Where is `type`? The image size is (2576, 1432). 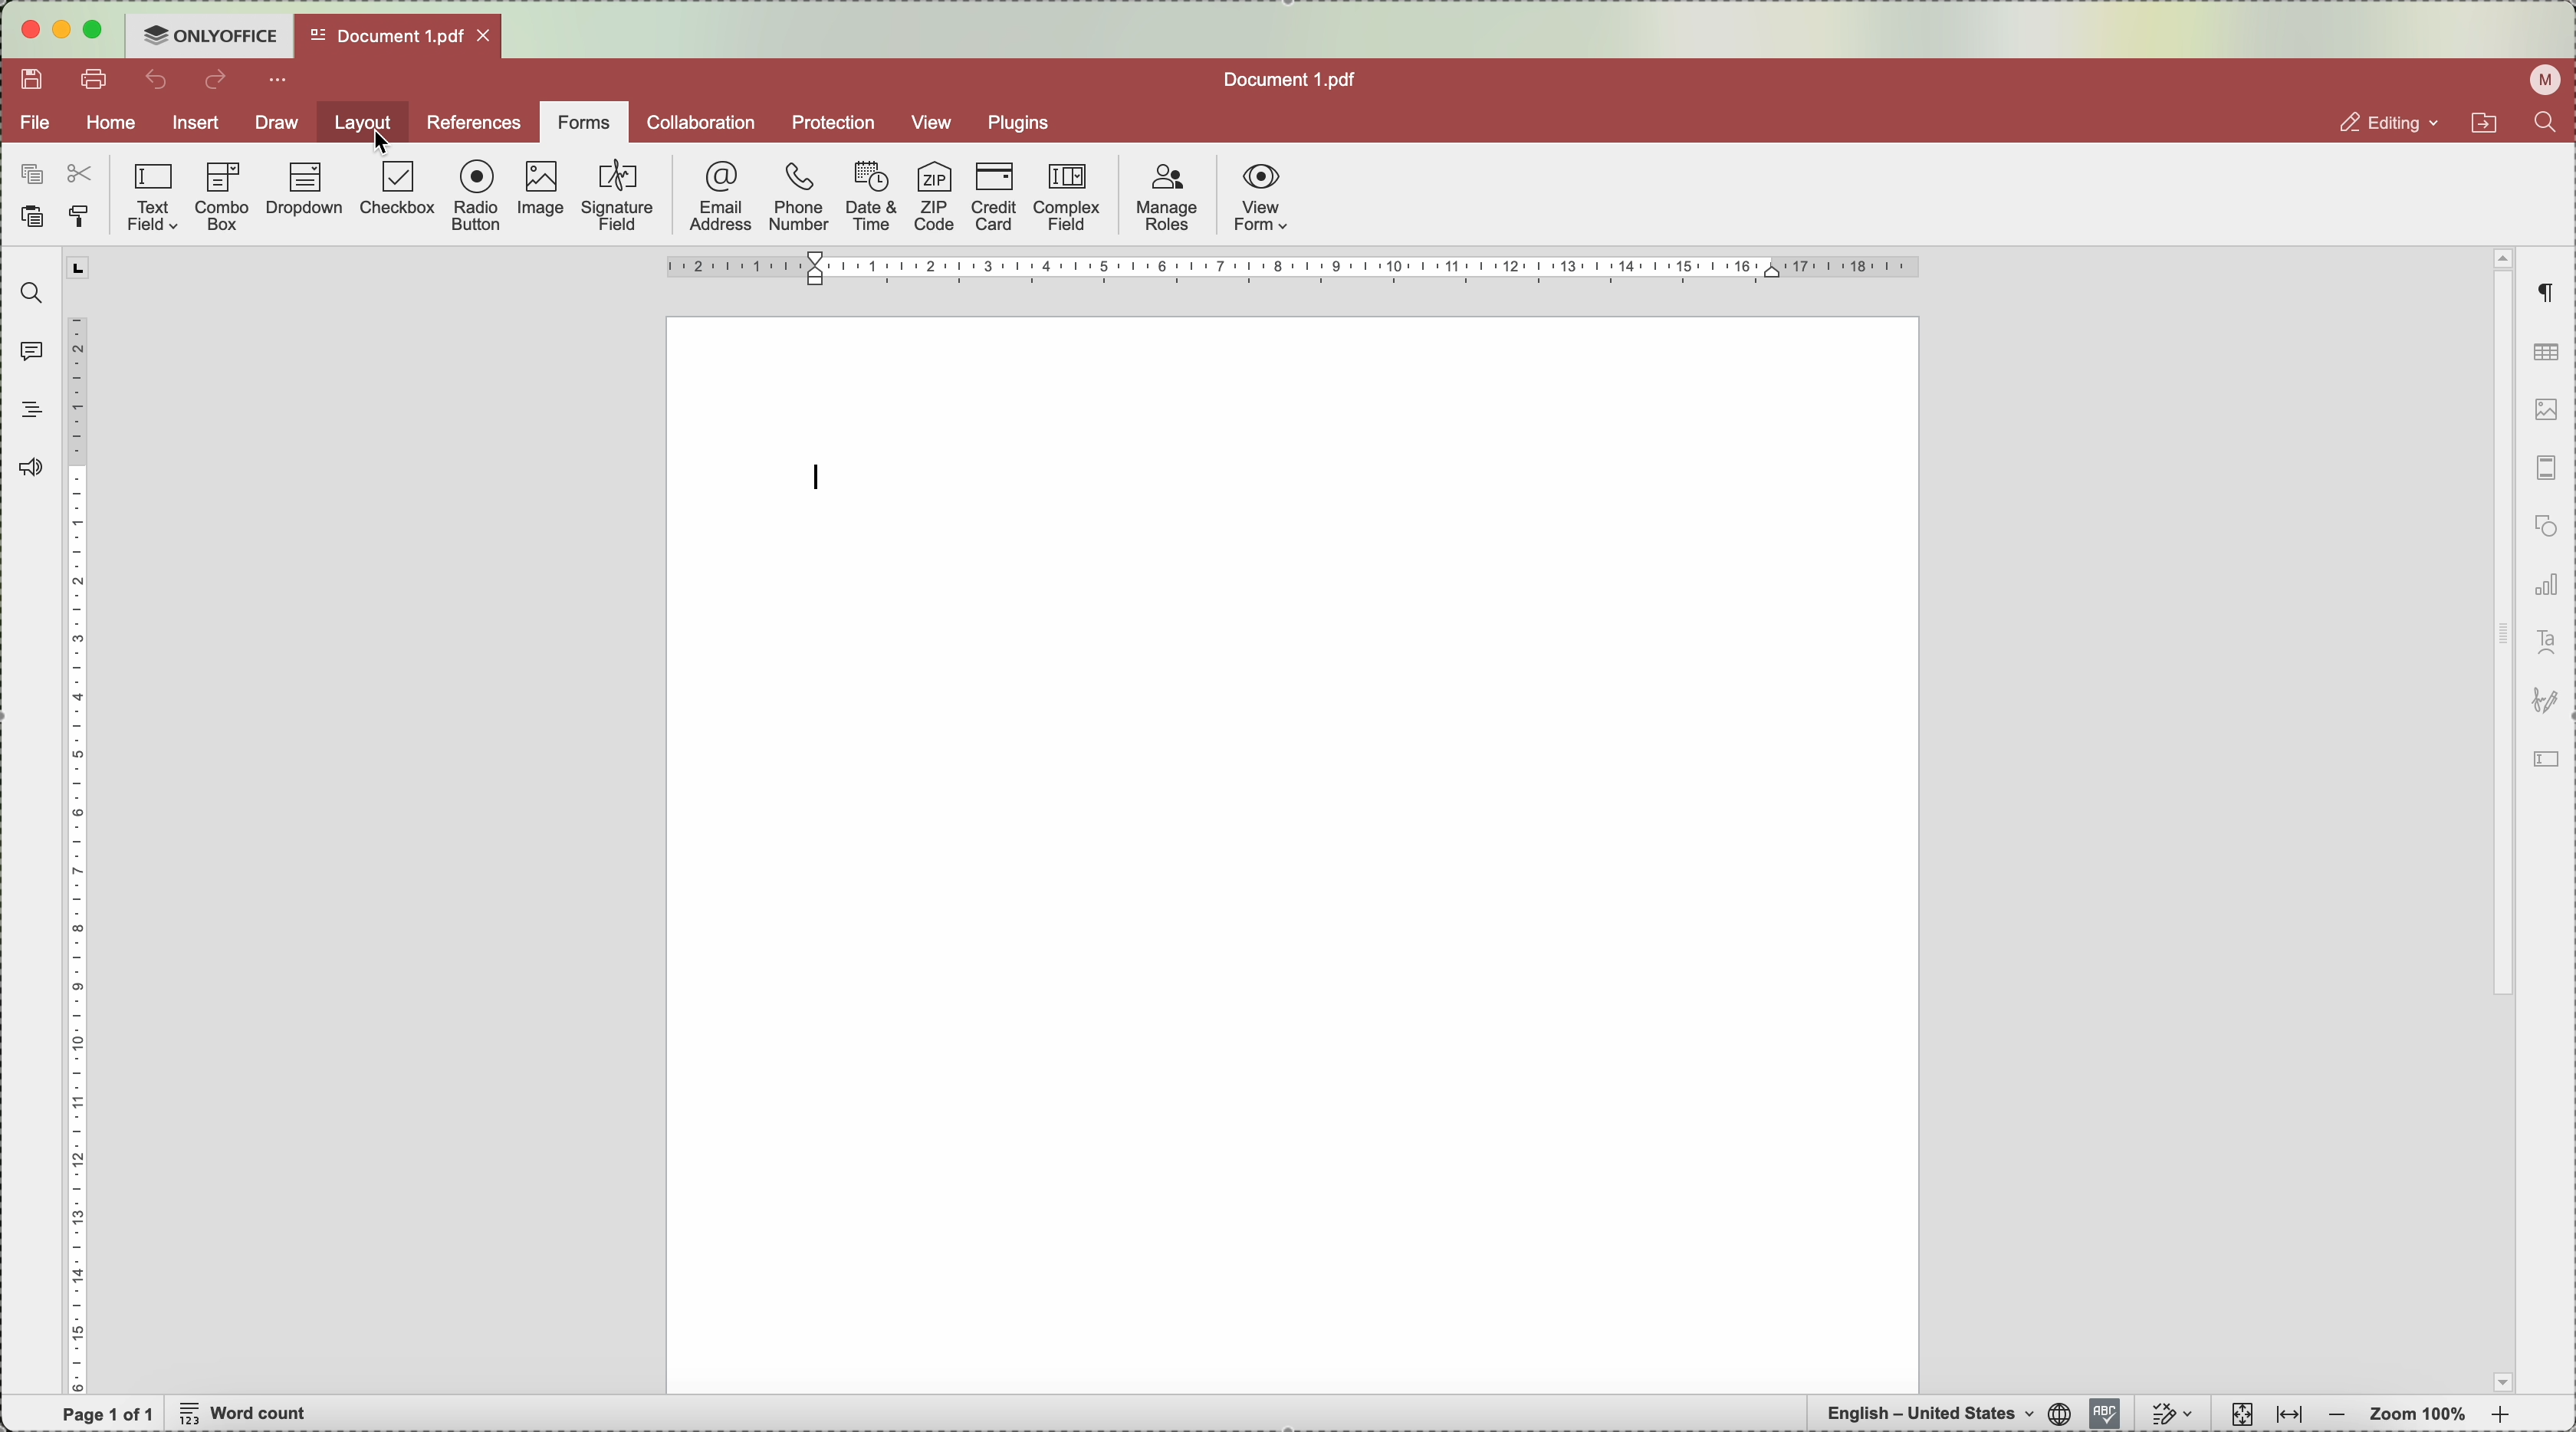 type is located at coordinates (821, 475).